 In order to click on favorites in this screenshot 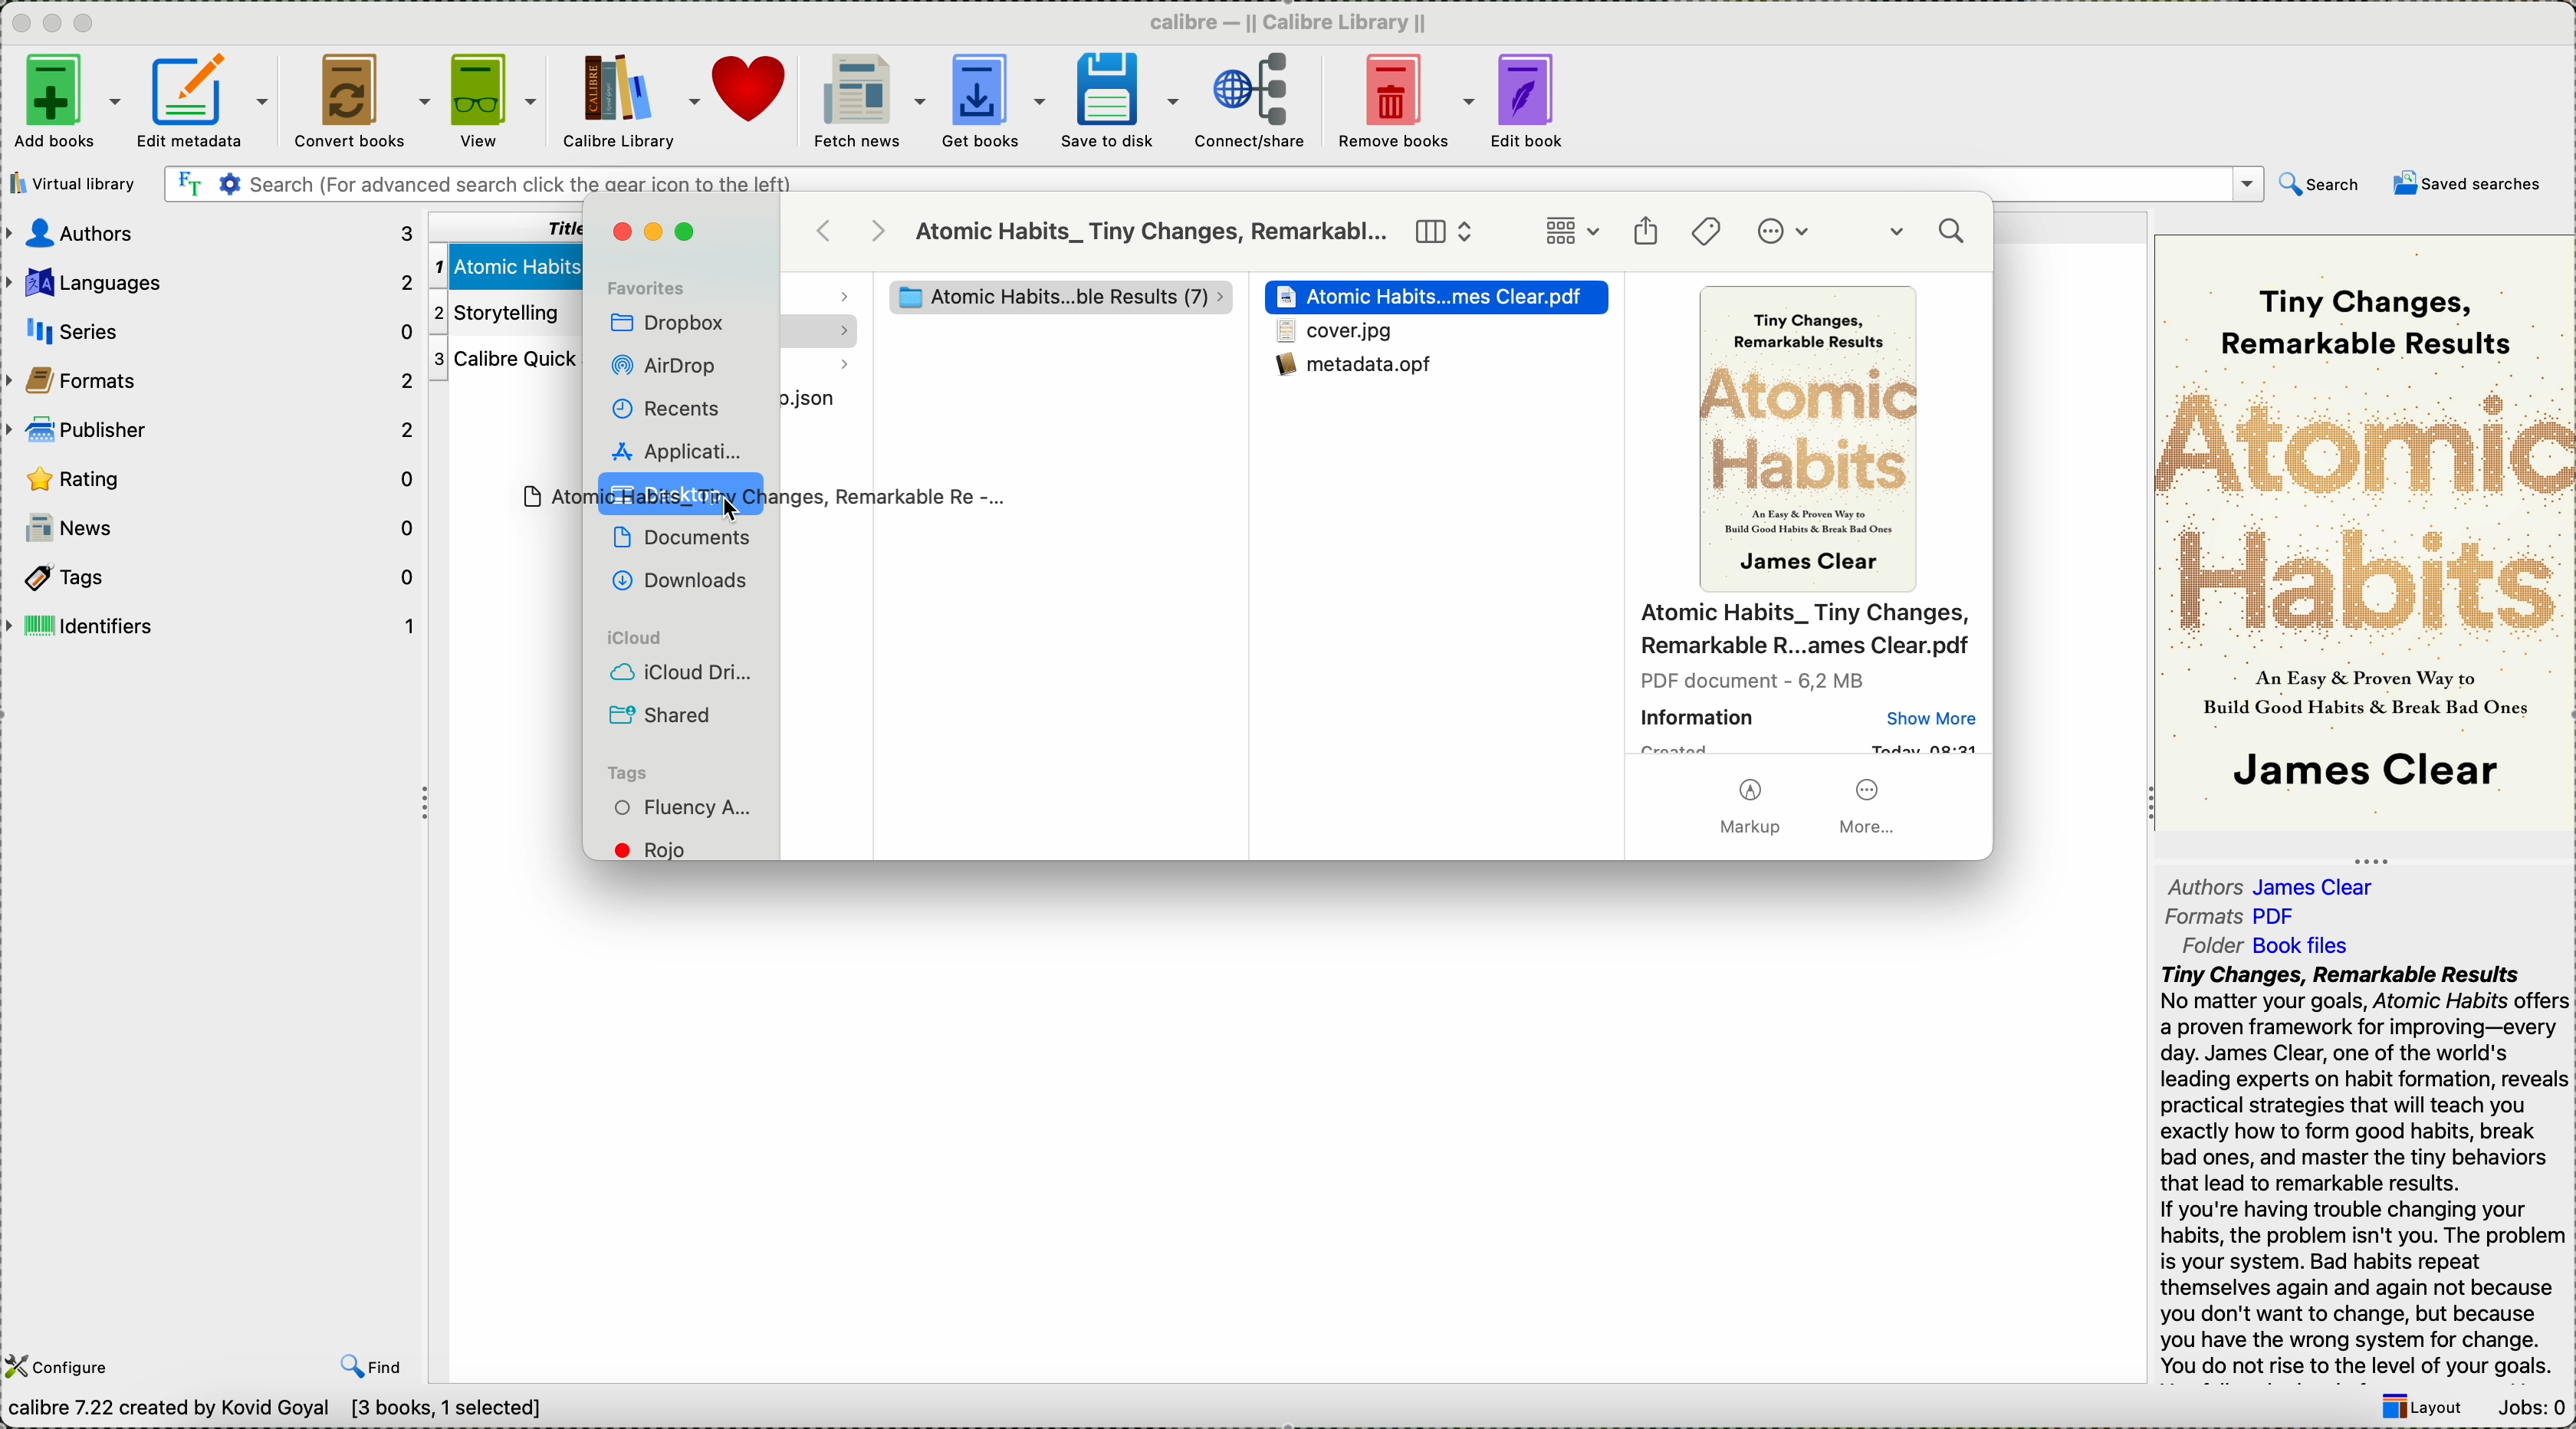, I will do `click(646, 286)`.